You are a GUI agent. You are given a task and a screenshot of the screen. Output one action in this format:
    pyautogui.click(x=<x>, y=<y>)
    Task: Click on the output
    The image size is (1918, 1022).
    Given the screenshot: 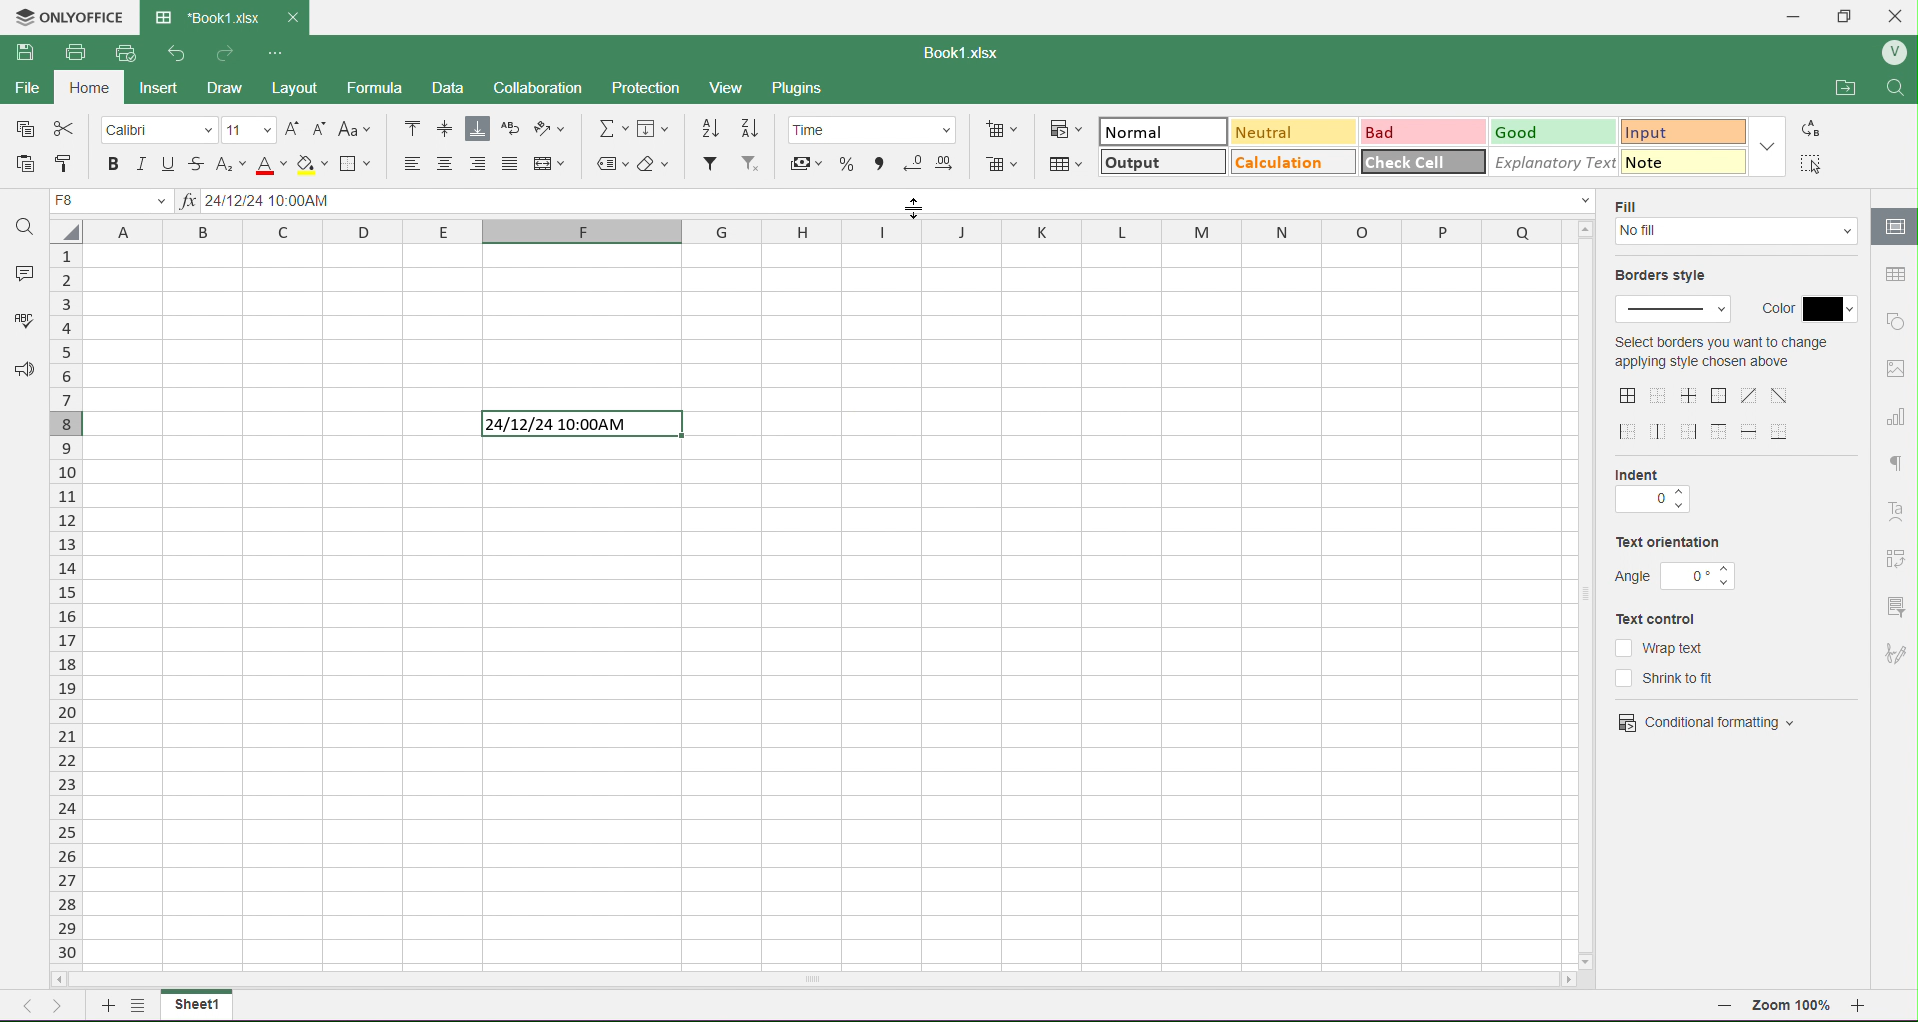 What is the action you would take?
    pyautogui.click(x=1137, y=165)
    